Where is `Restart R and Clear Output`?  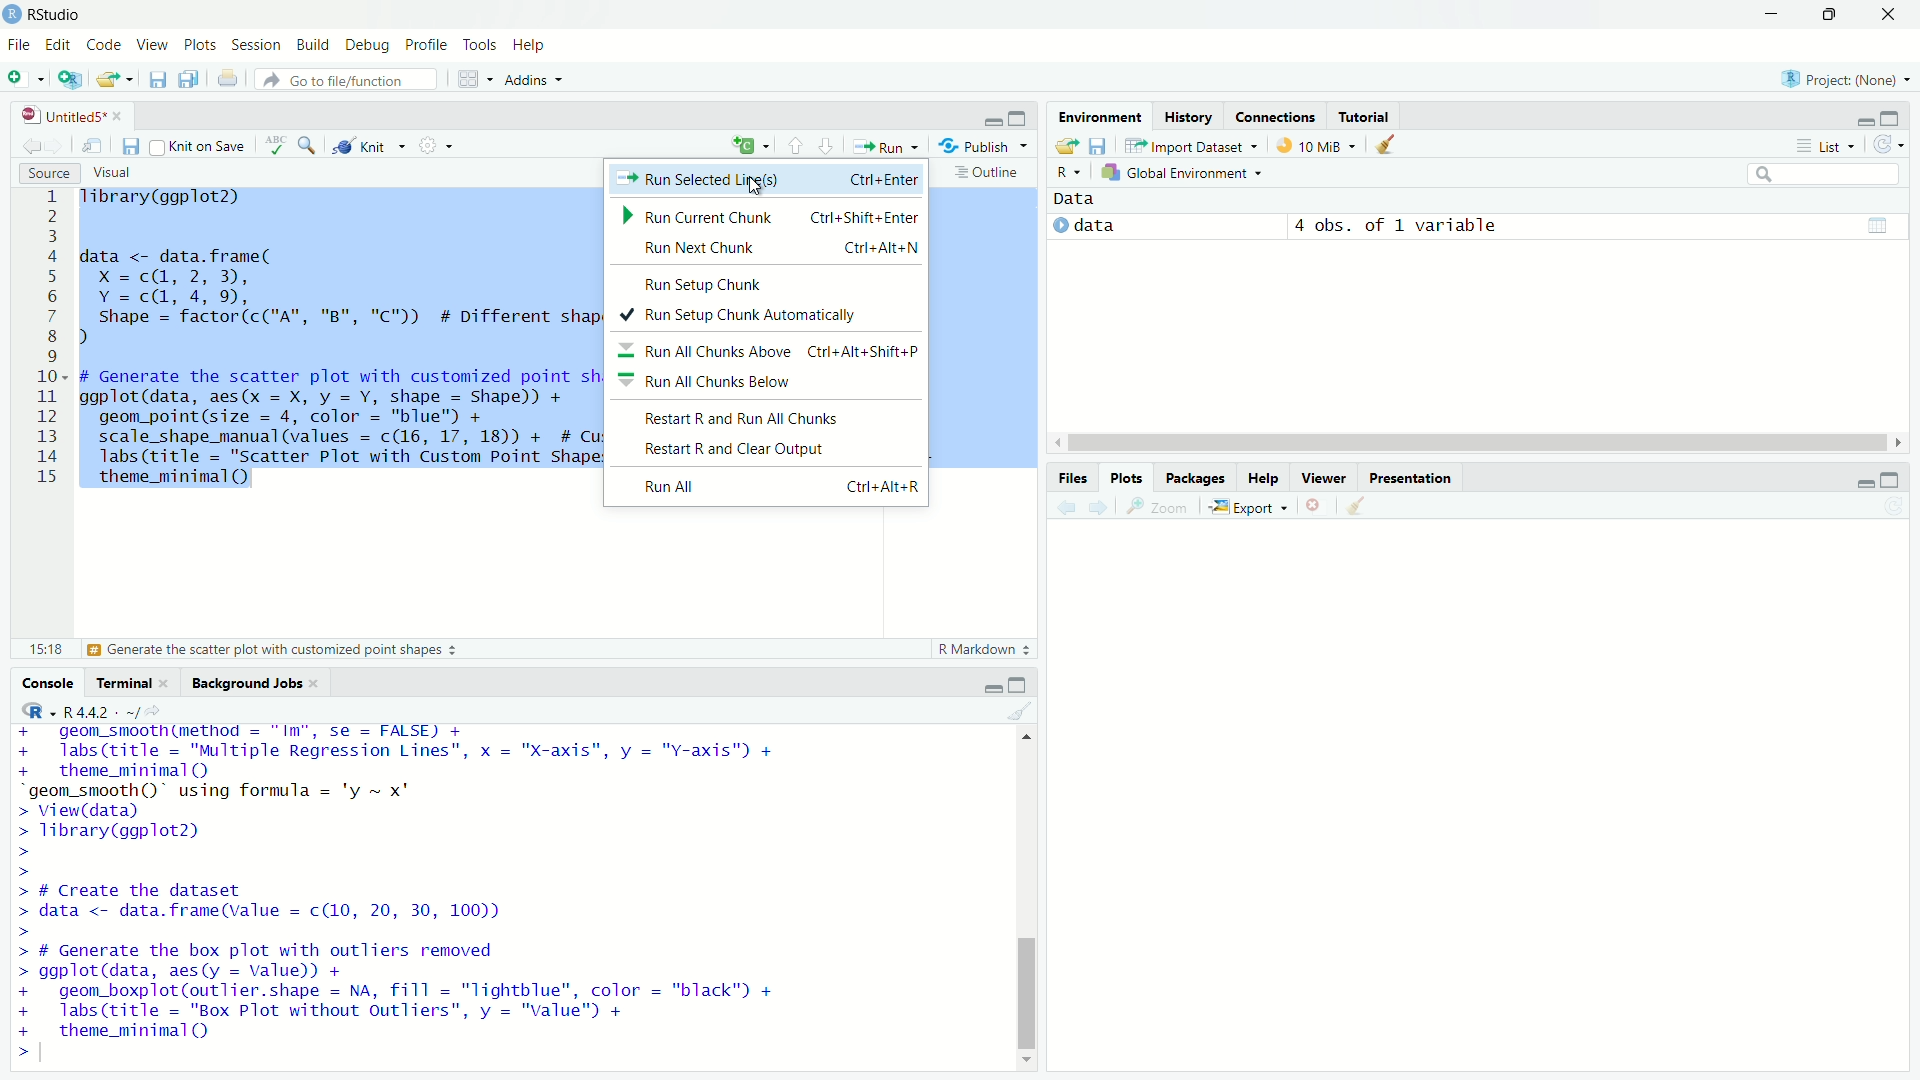
Restart R and Clear Output is located at coordinates (765, 450).